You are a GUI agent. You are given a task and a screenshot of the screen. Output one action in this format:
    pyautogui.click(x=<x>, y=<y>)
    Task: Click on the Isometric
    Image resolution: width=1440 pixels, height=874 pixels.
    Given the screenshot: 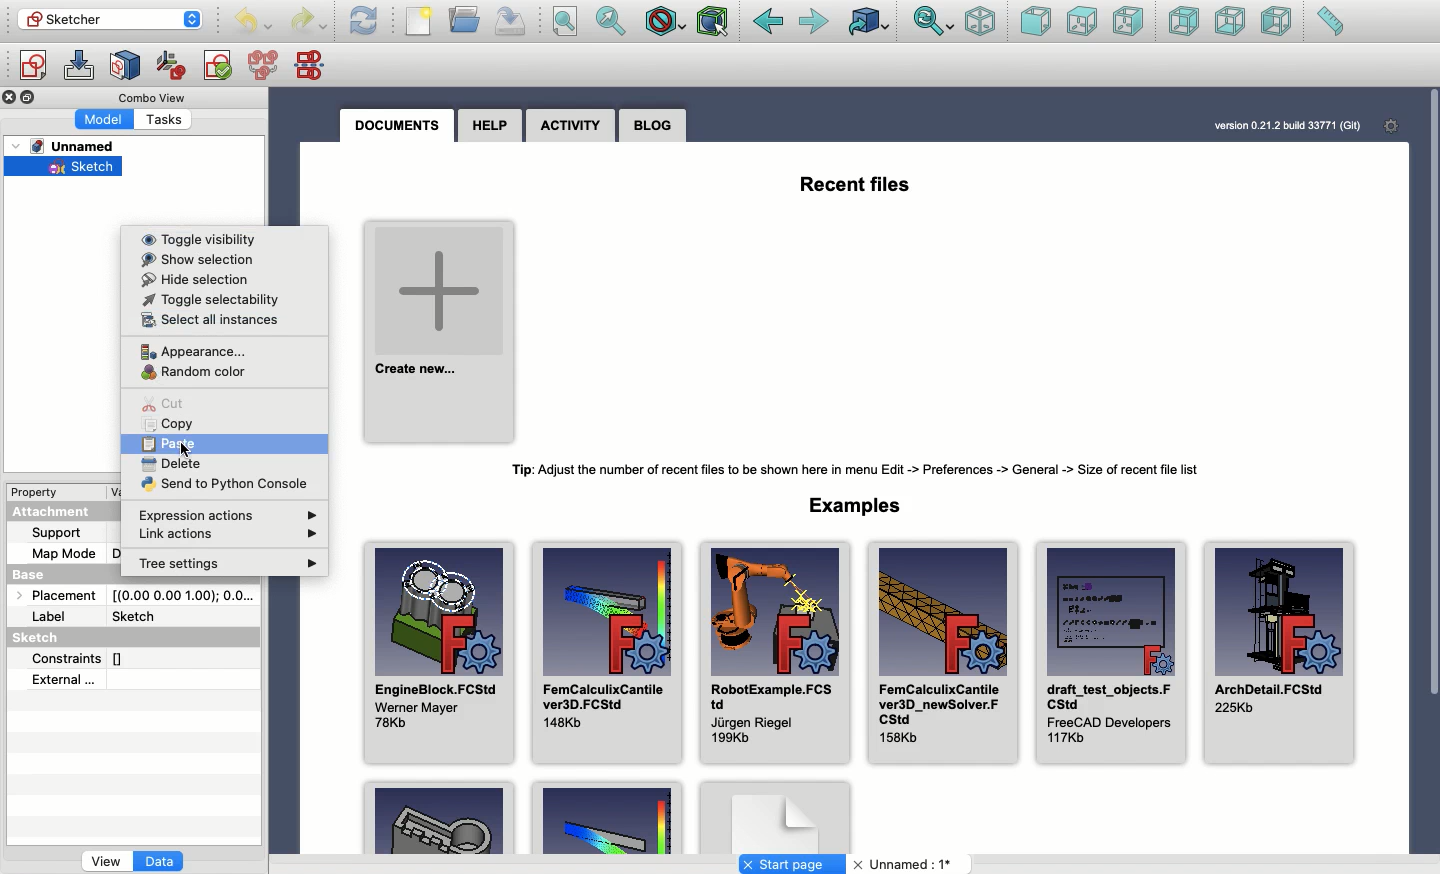 What is the action you would take?
    pyautogui.click(x=981, y=21)
    